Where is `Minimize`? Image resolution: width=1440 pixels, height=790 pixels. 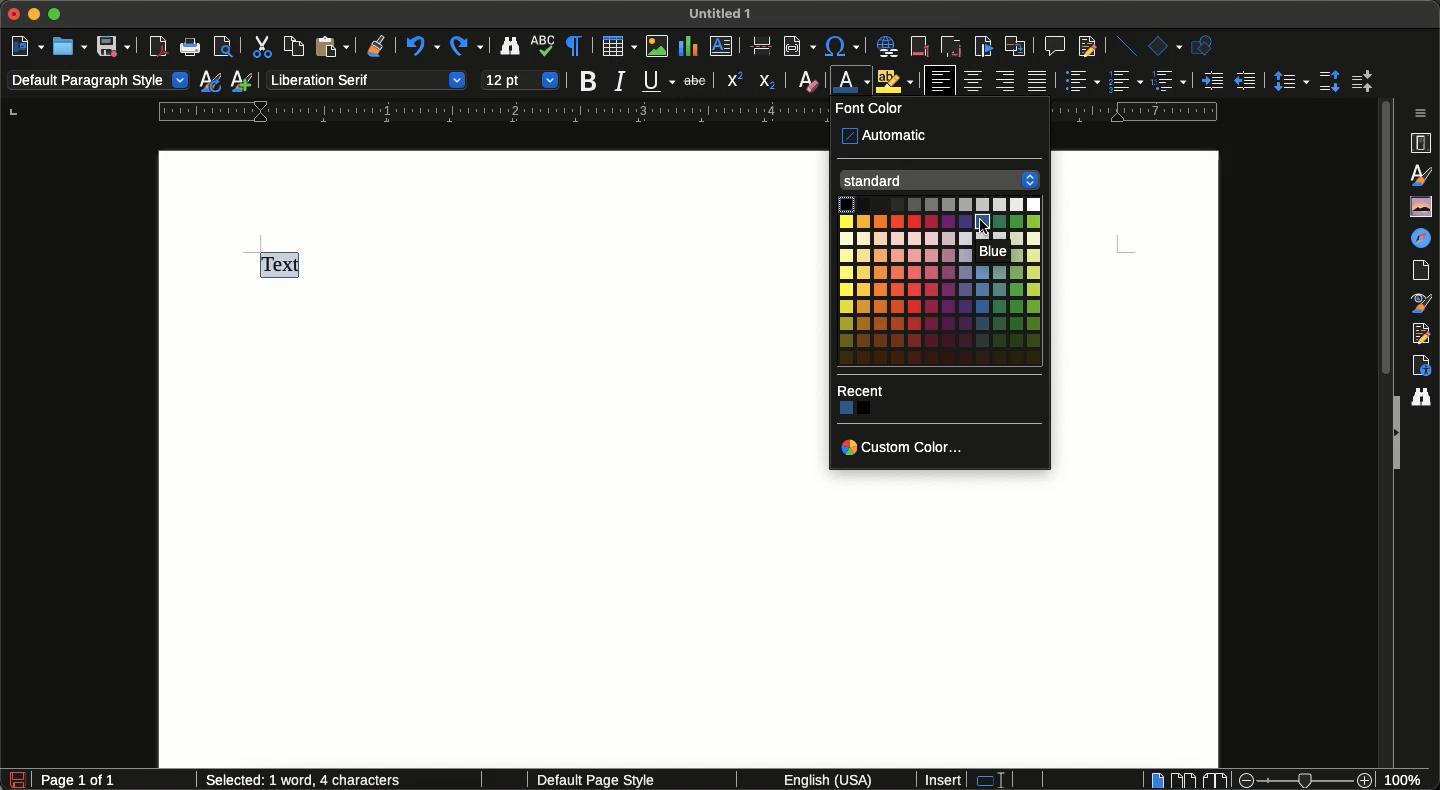
Minimize is located at coordinates (37, 16).